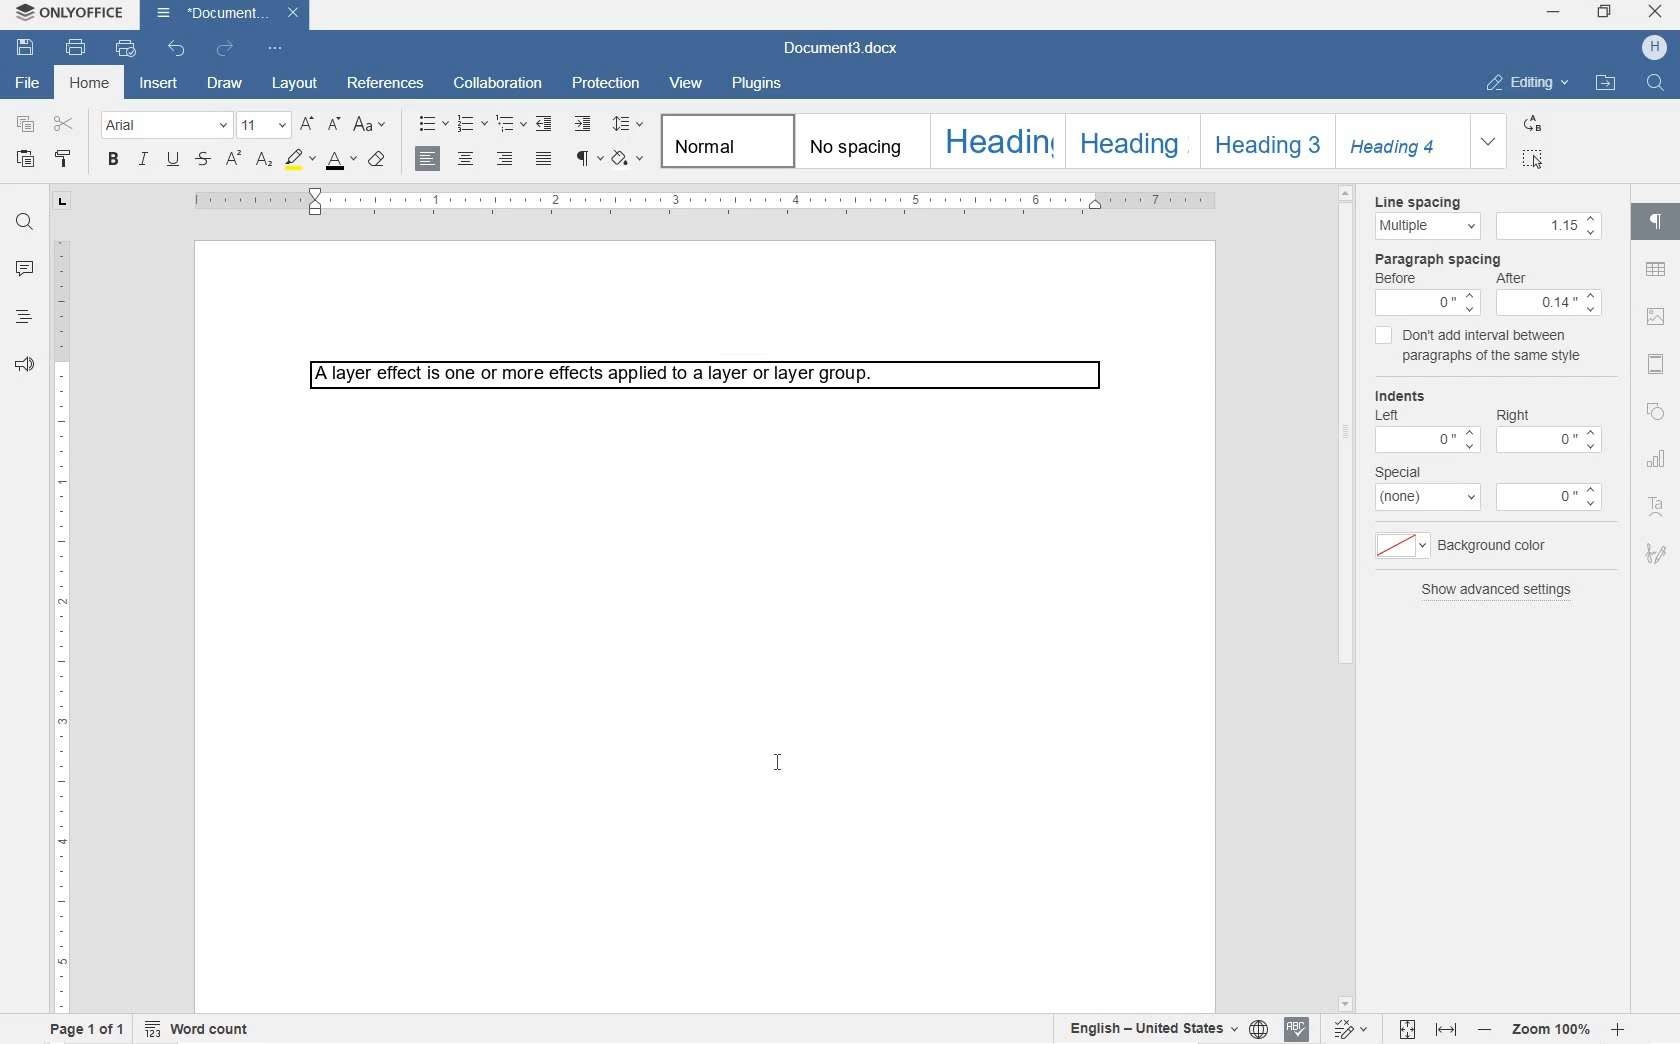 This screenshot has width=1680, height=1044. Describe the element at coordinates (231, 16) in the screenshot. I see `DOCUMENT3.DOCX` at that location.